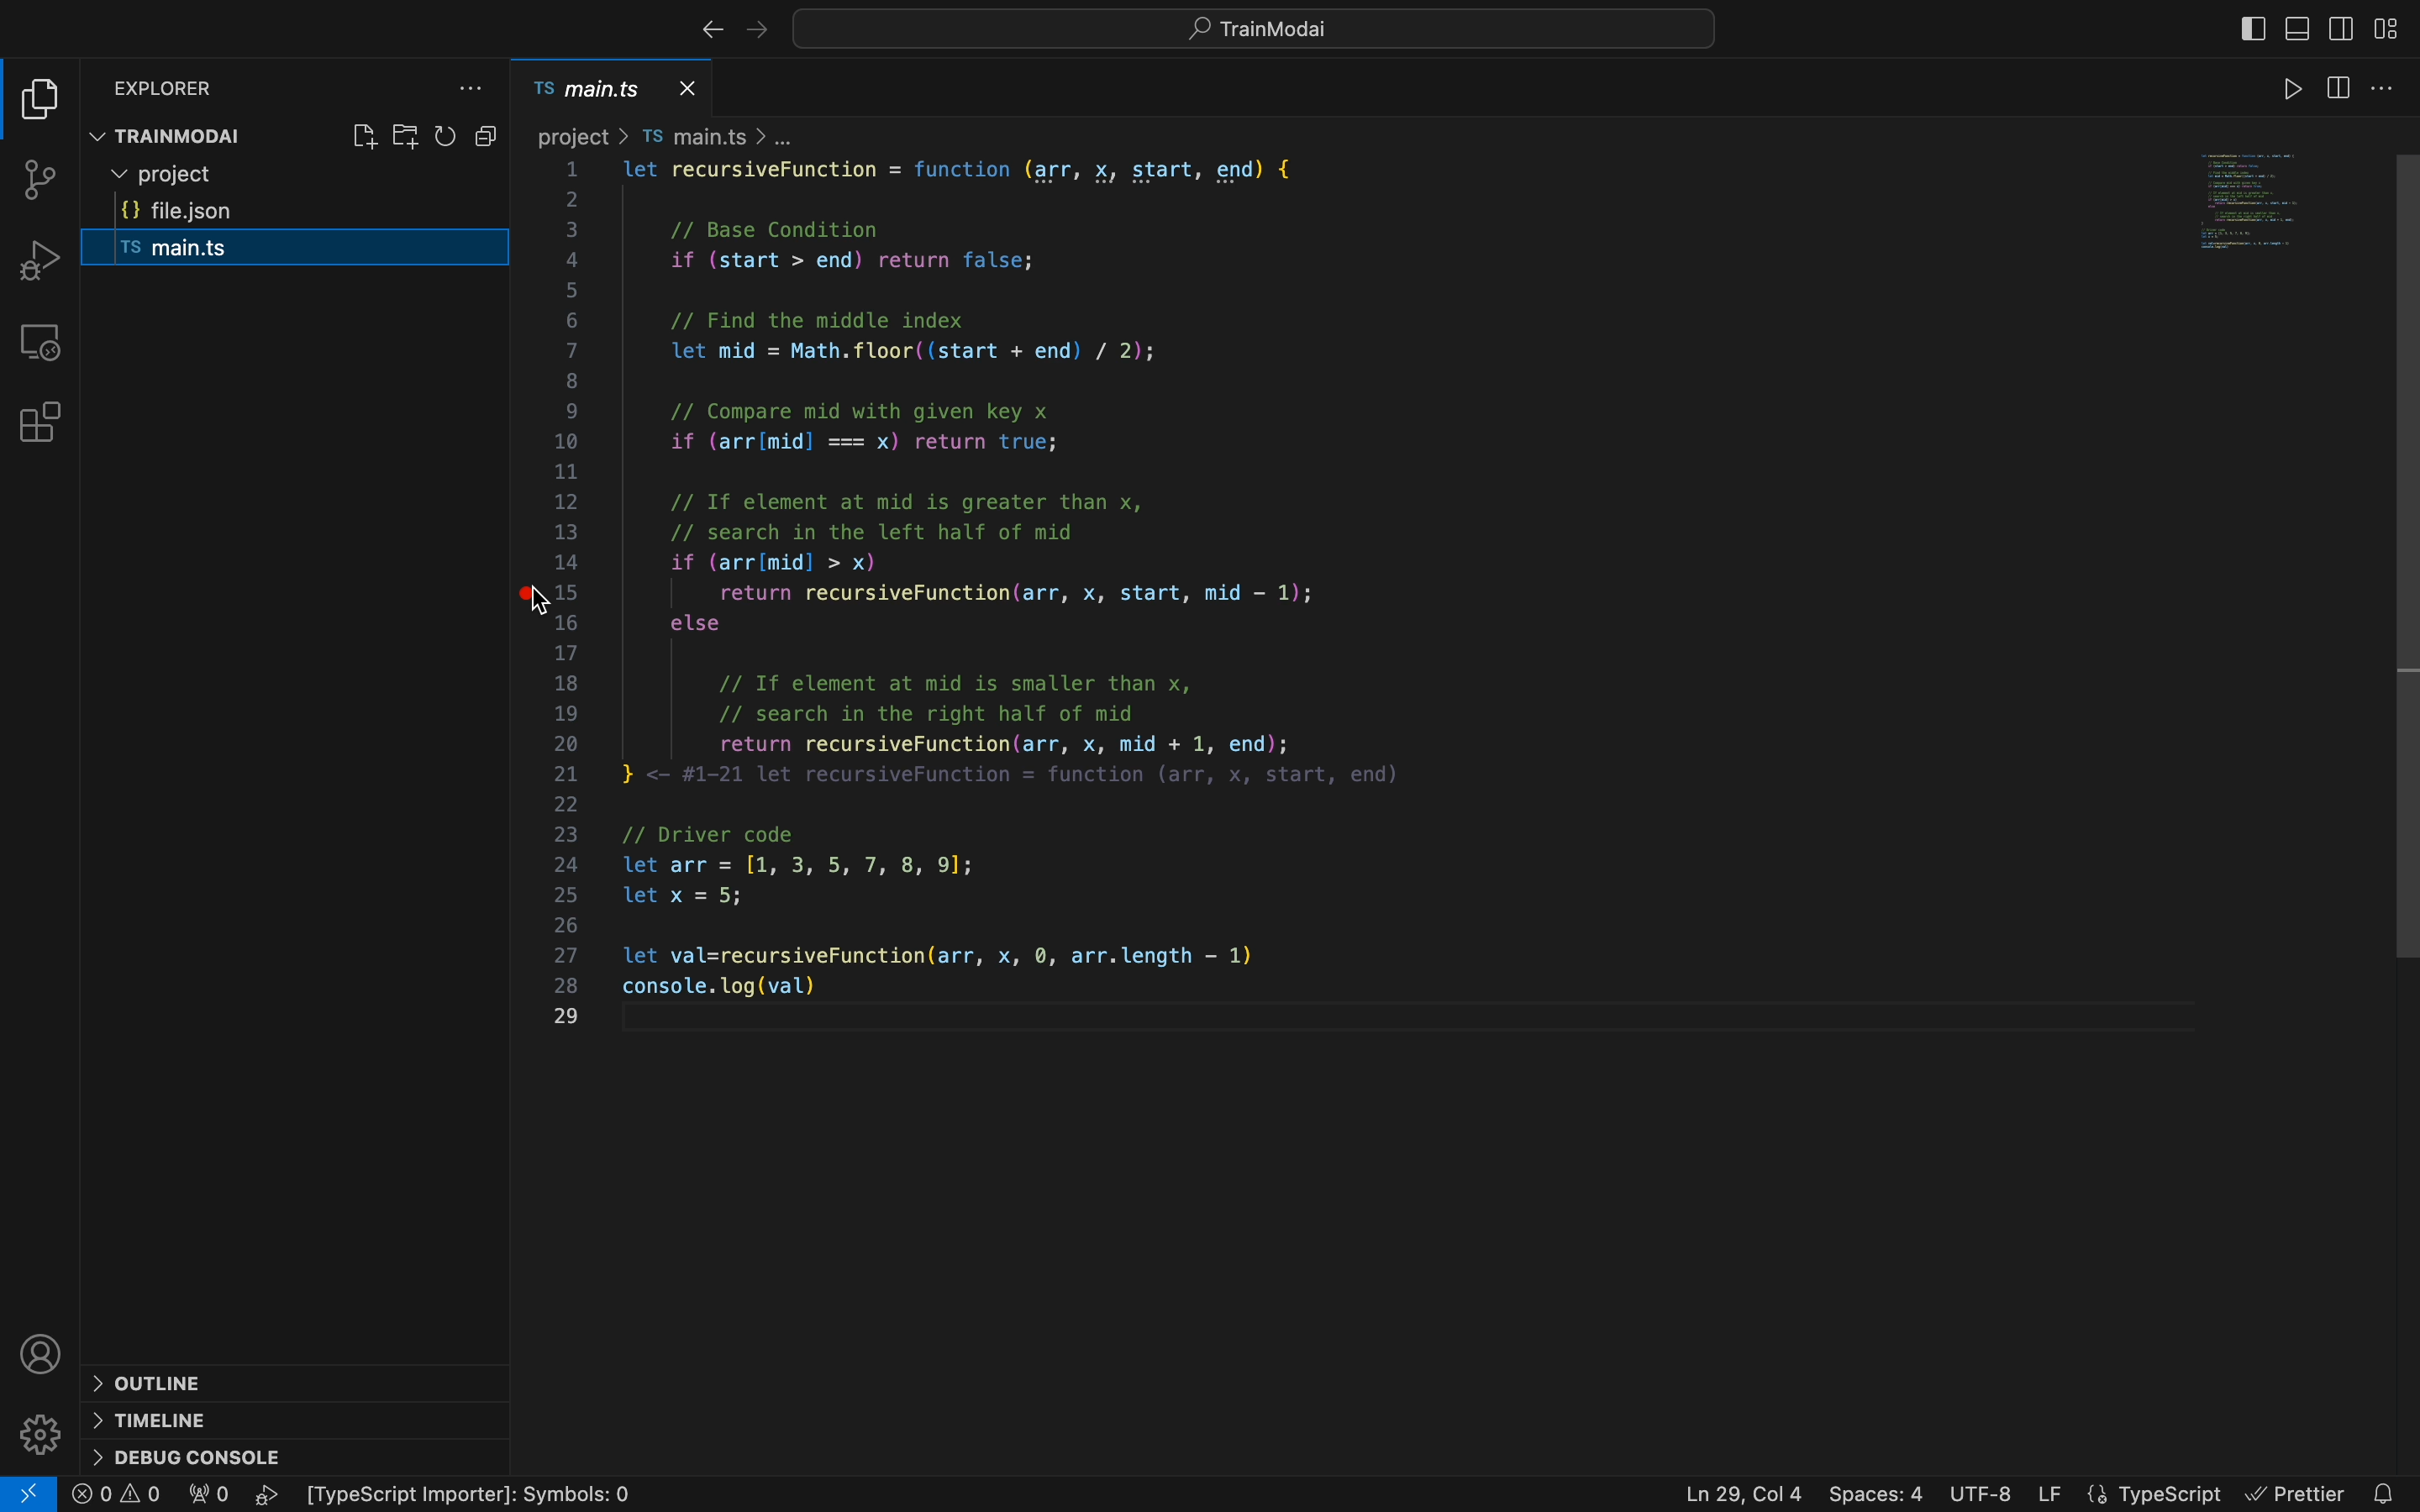  I want to click on trainmodal, so click(193, 134).